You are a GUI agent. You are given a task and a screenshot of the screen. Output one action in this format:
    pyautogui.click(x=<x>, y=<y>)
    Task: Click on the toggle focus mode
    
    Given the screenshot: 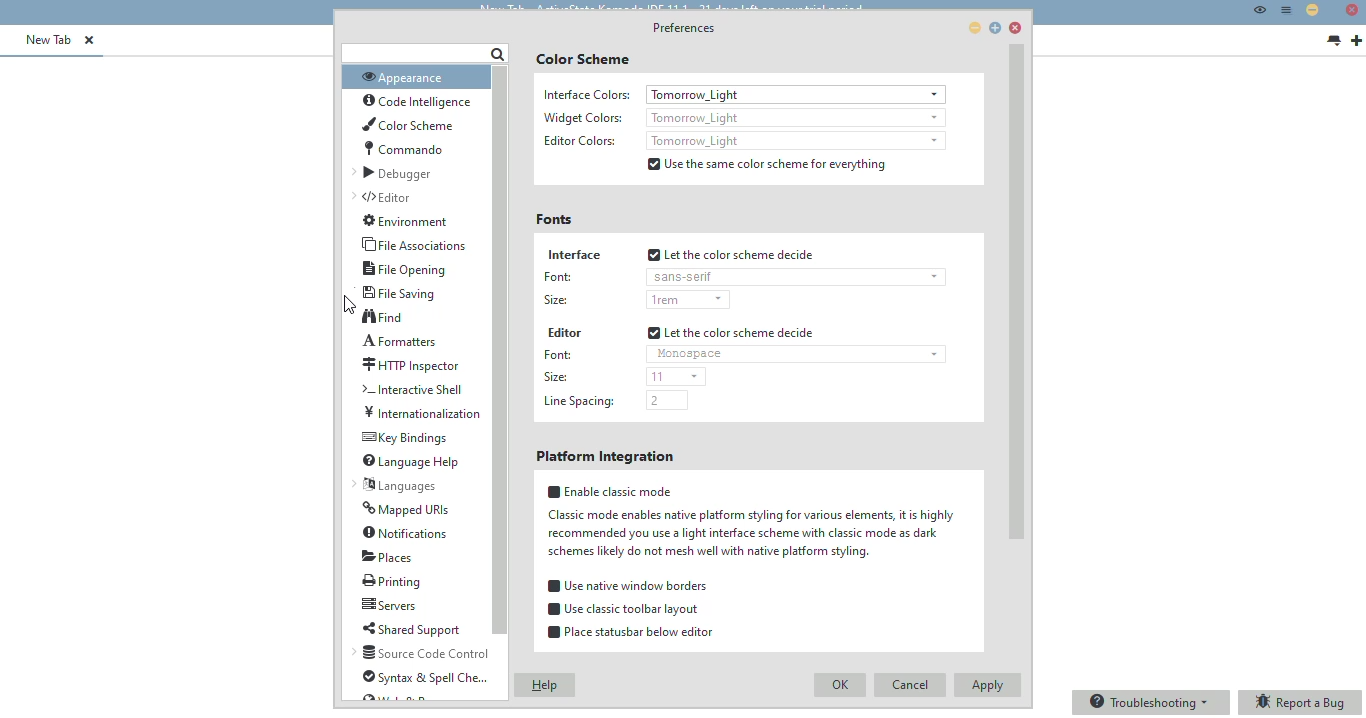 What is the action you would take?
    pyautogui.click(x=1260, y=9)
    